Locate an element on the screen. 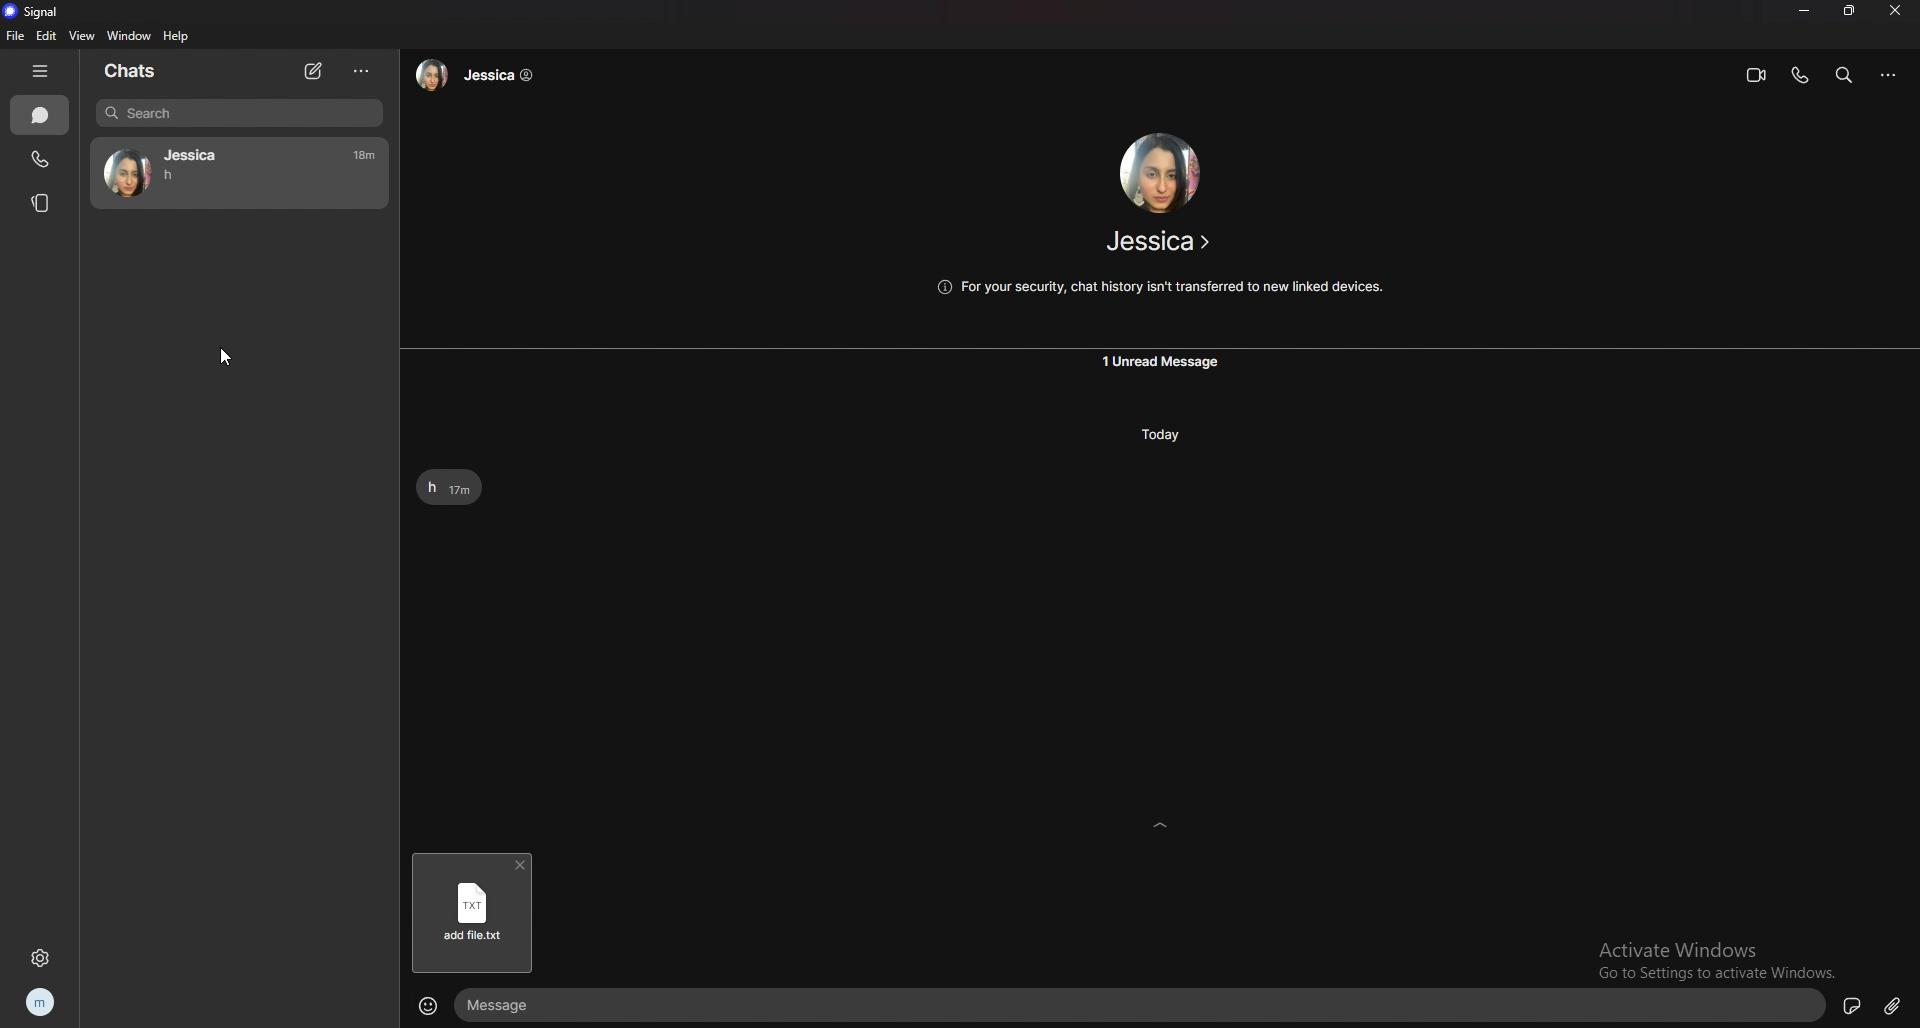 This screenshot has width=1920, height=1028. window is located at coordinates (131, 35).